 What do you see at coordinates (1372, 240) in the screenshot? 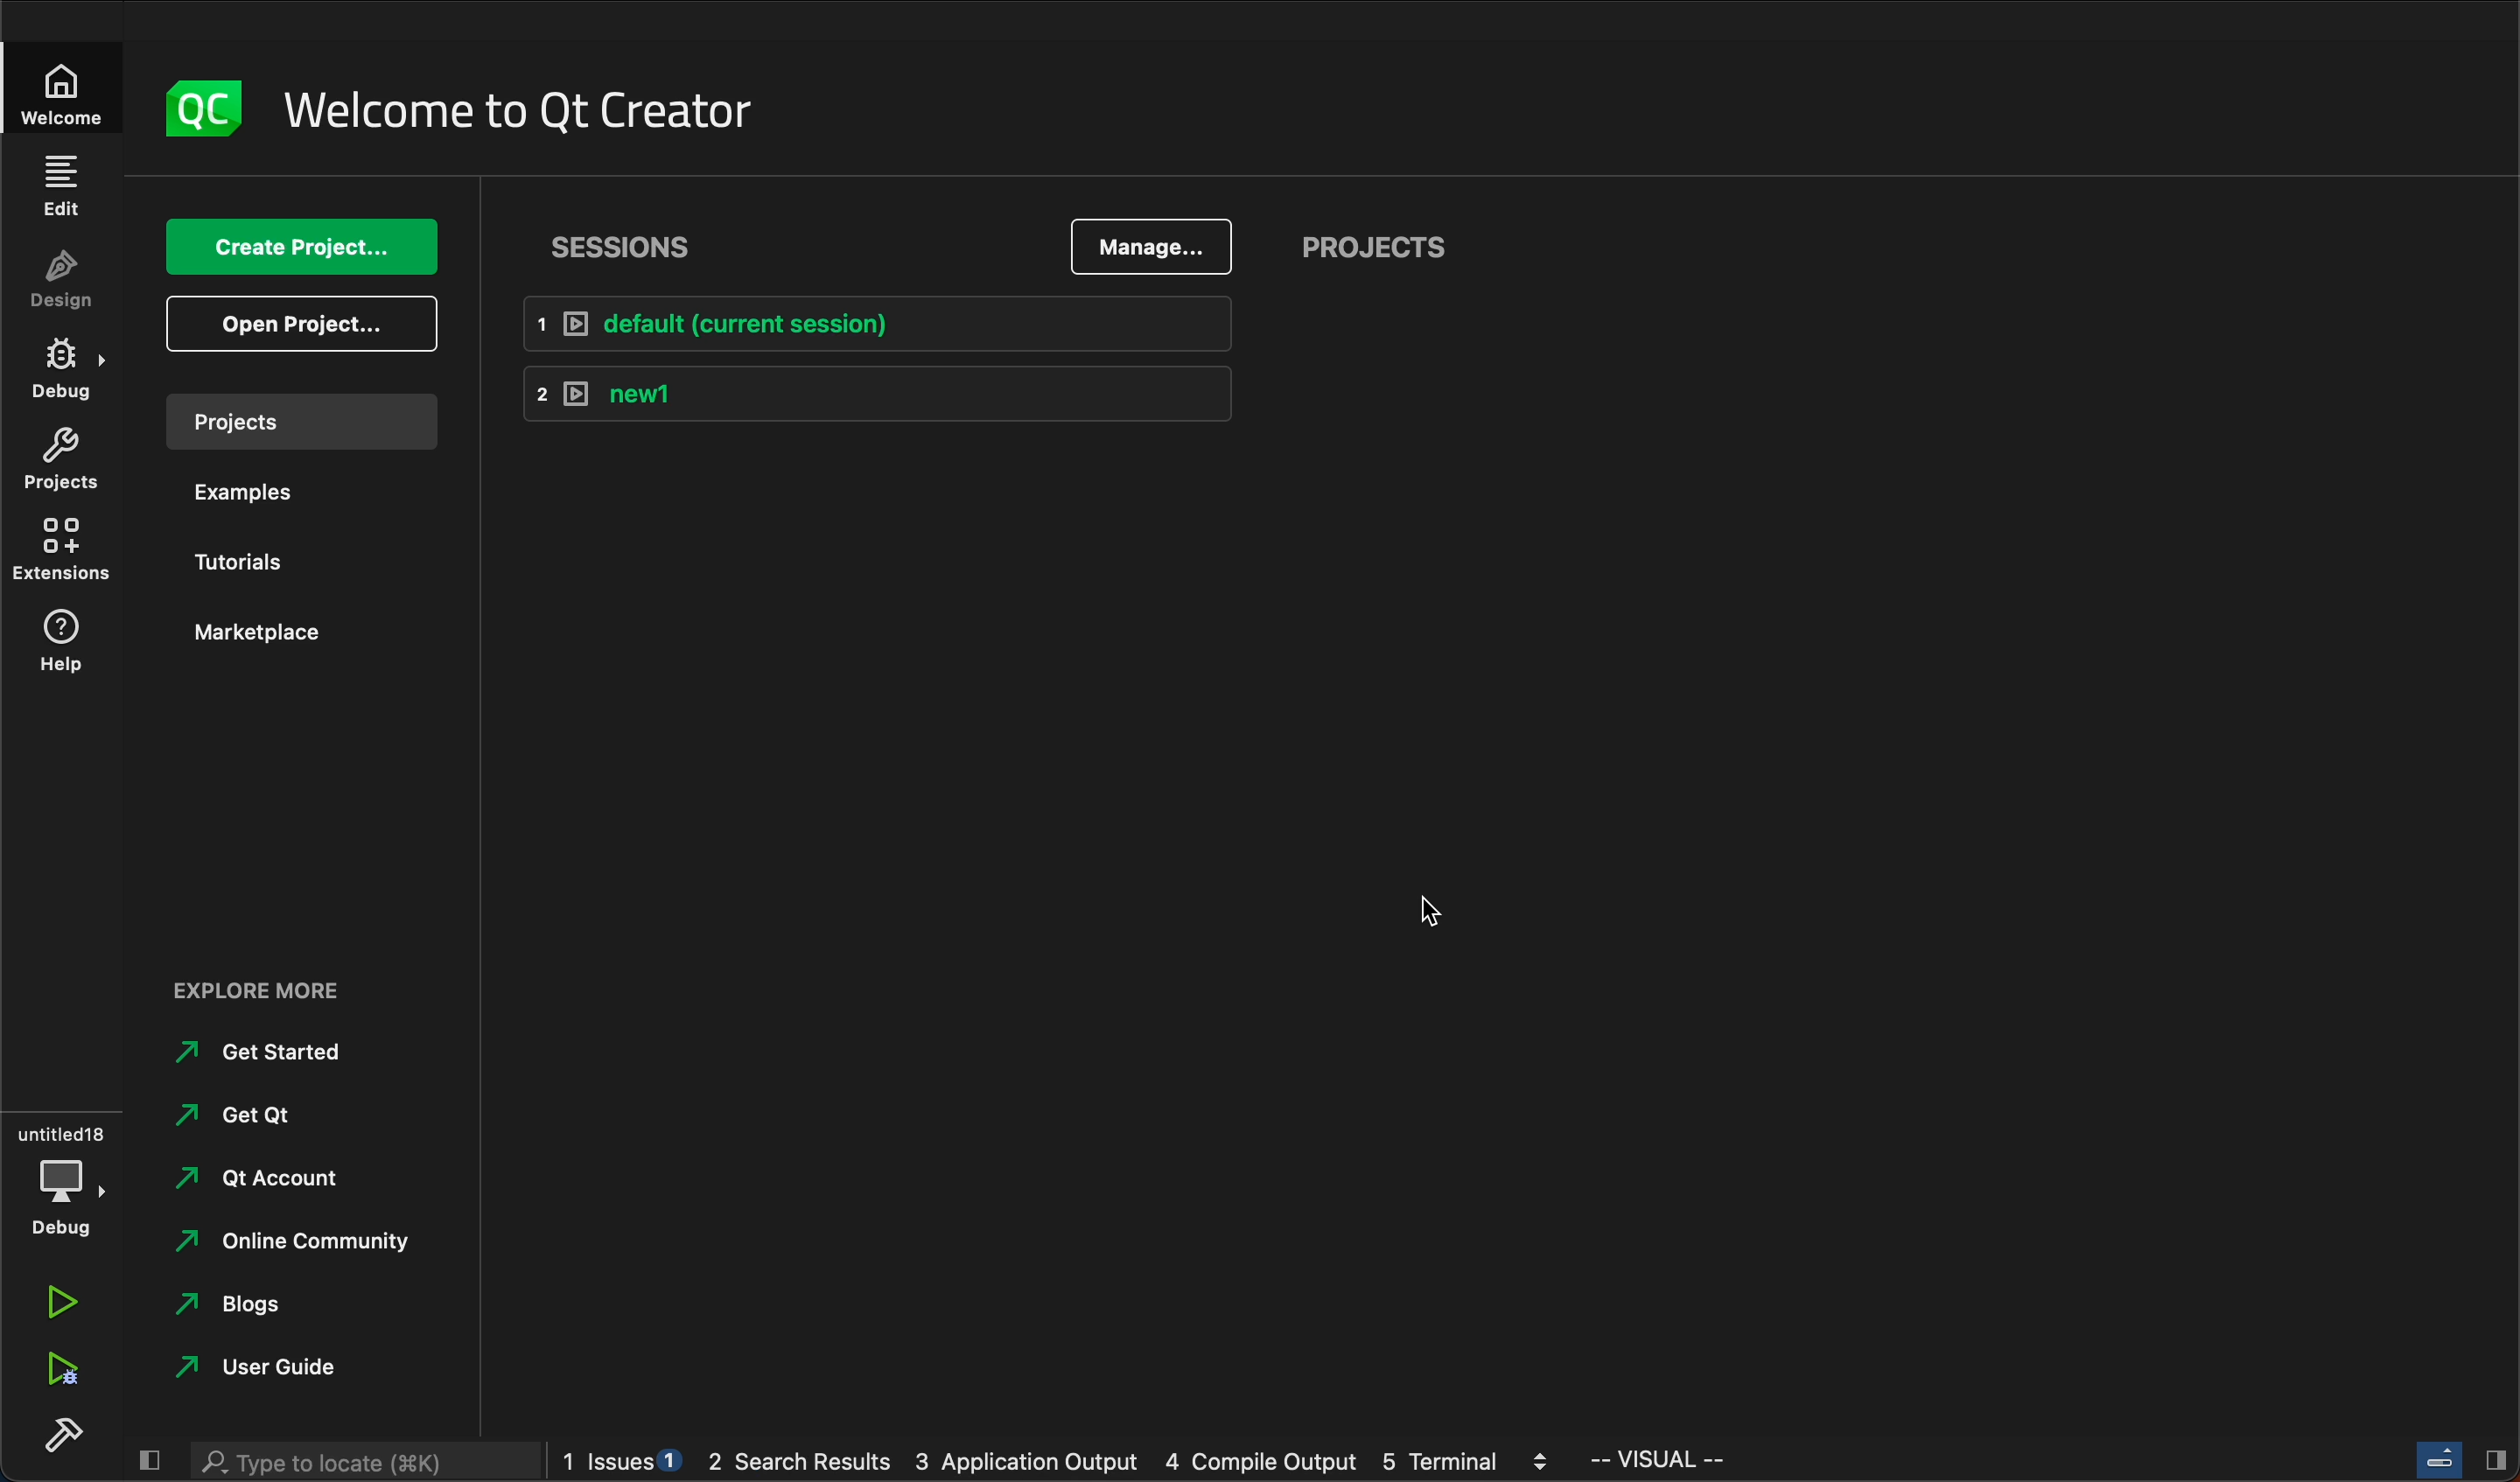
I see `projects` at bounding box center [1372, 240].